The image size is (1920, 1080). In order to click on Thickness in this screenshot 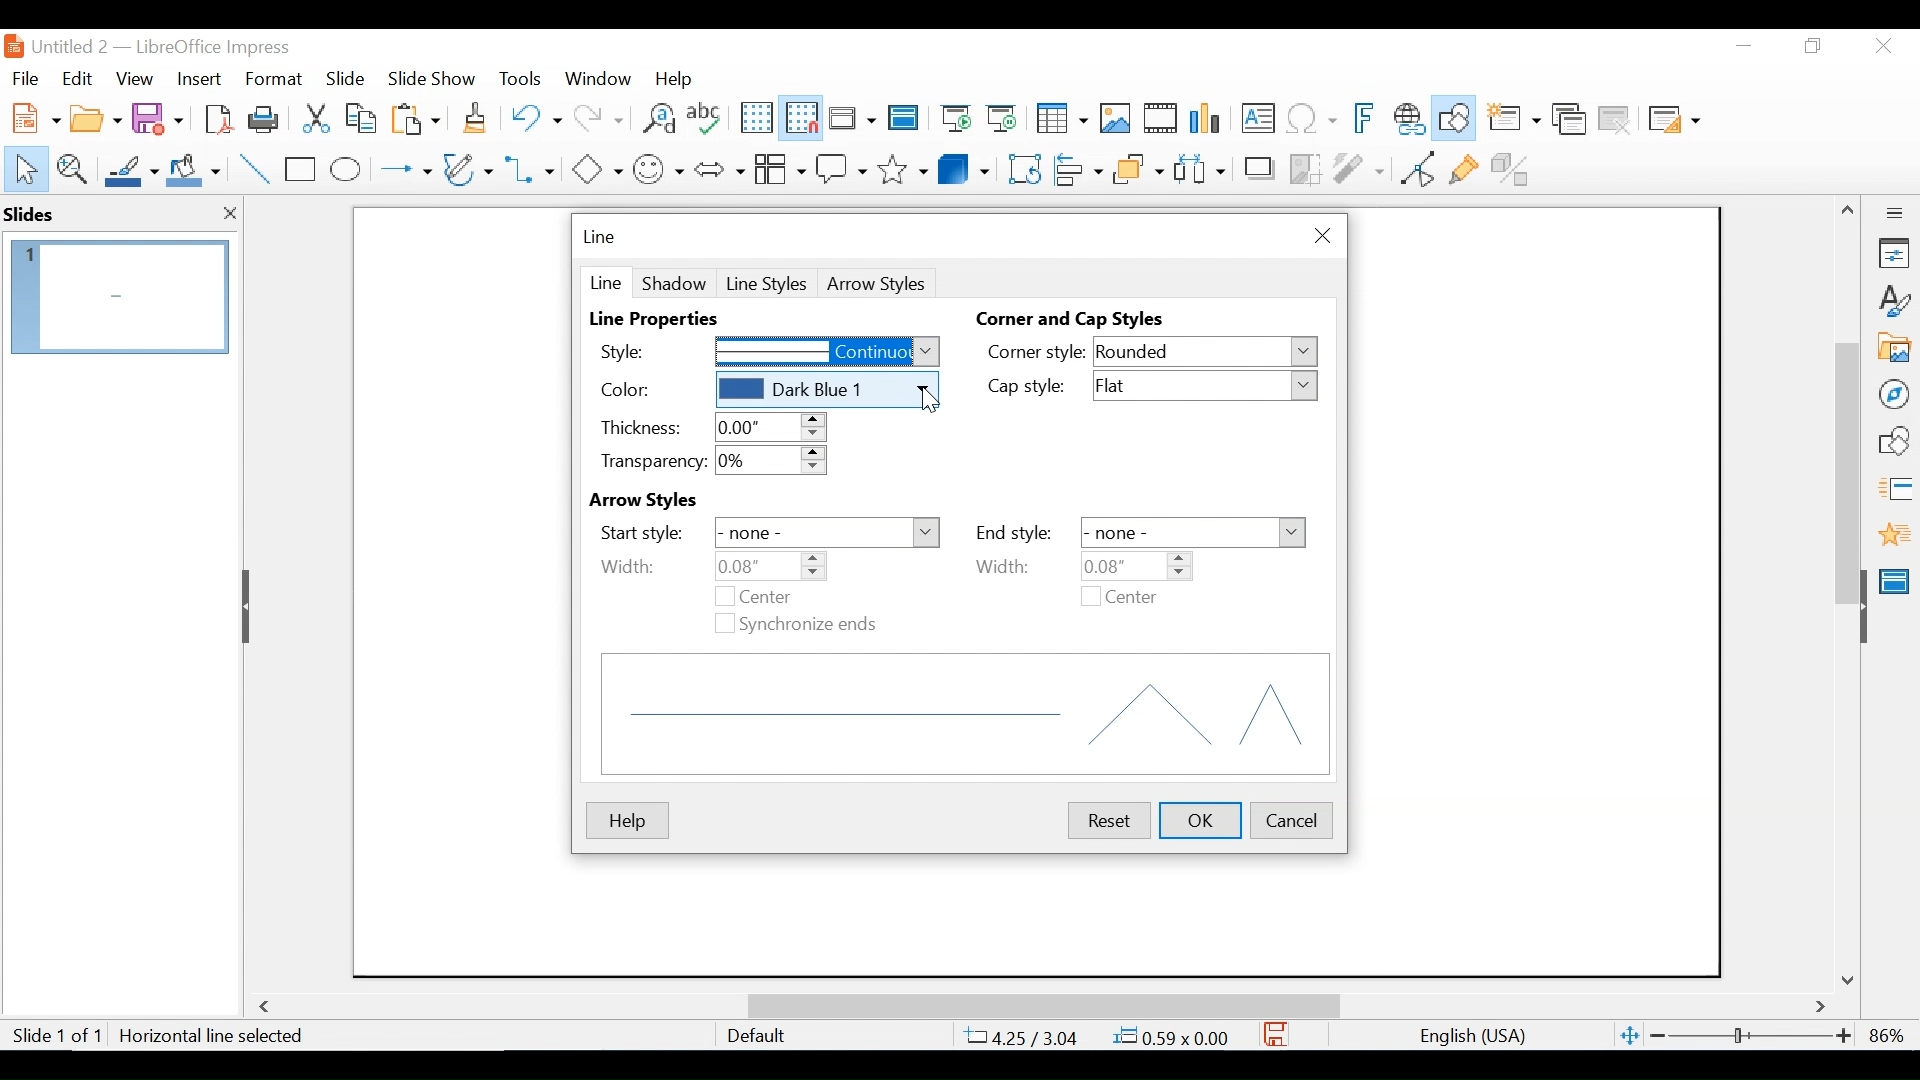, I will do `click(640, 427)`.